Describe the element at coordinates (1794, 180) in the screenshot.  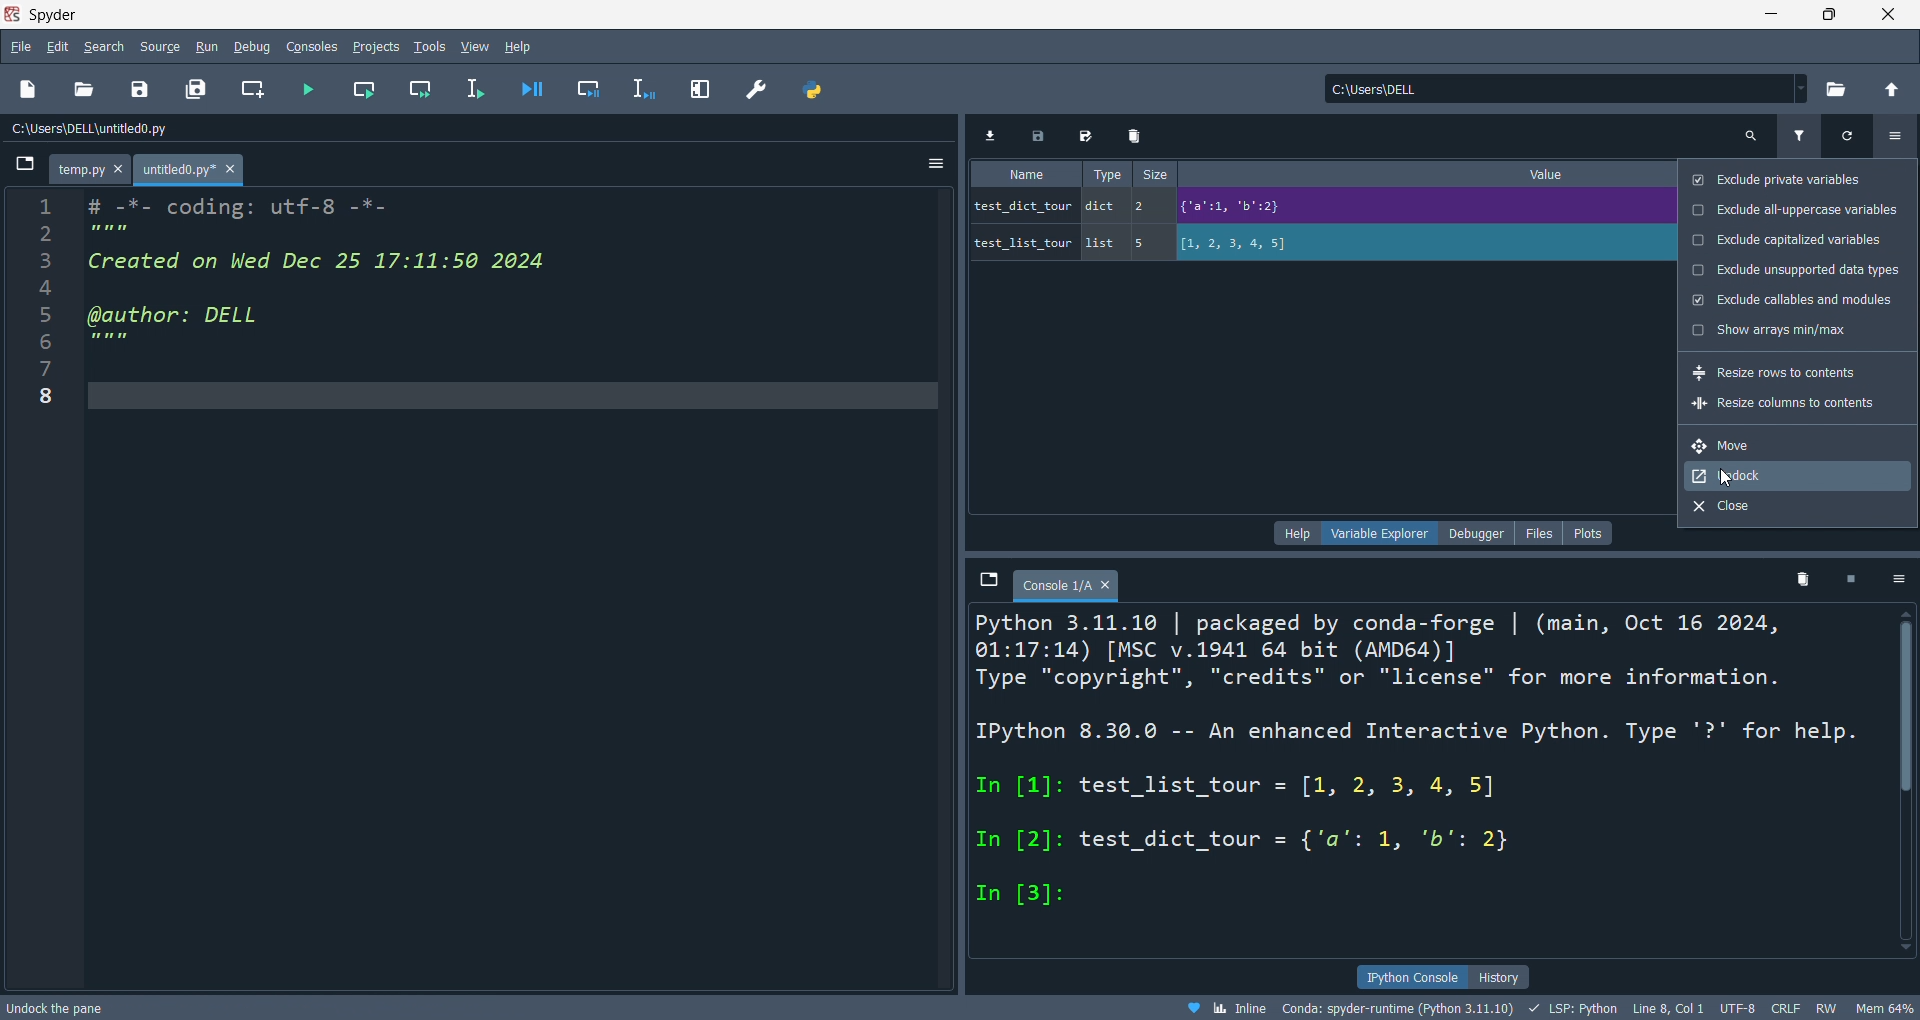
I see `exclude private variables` at that location.